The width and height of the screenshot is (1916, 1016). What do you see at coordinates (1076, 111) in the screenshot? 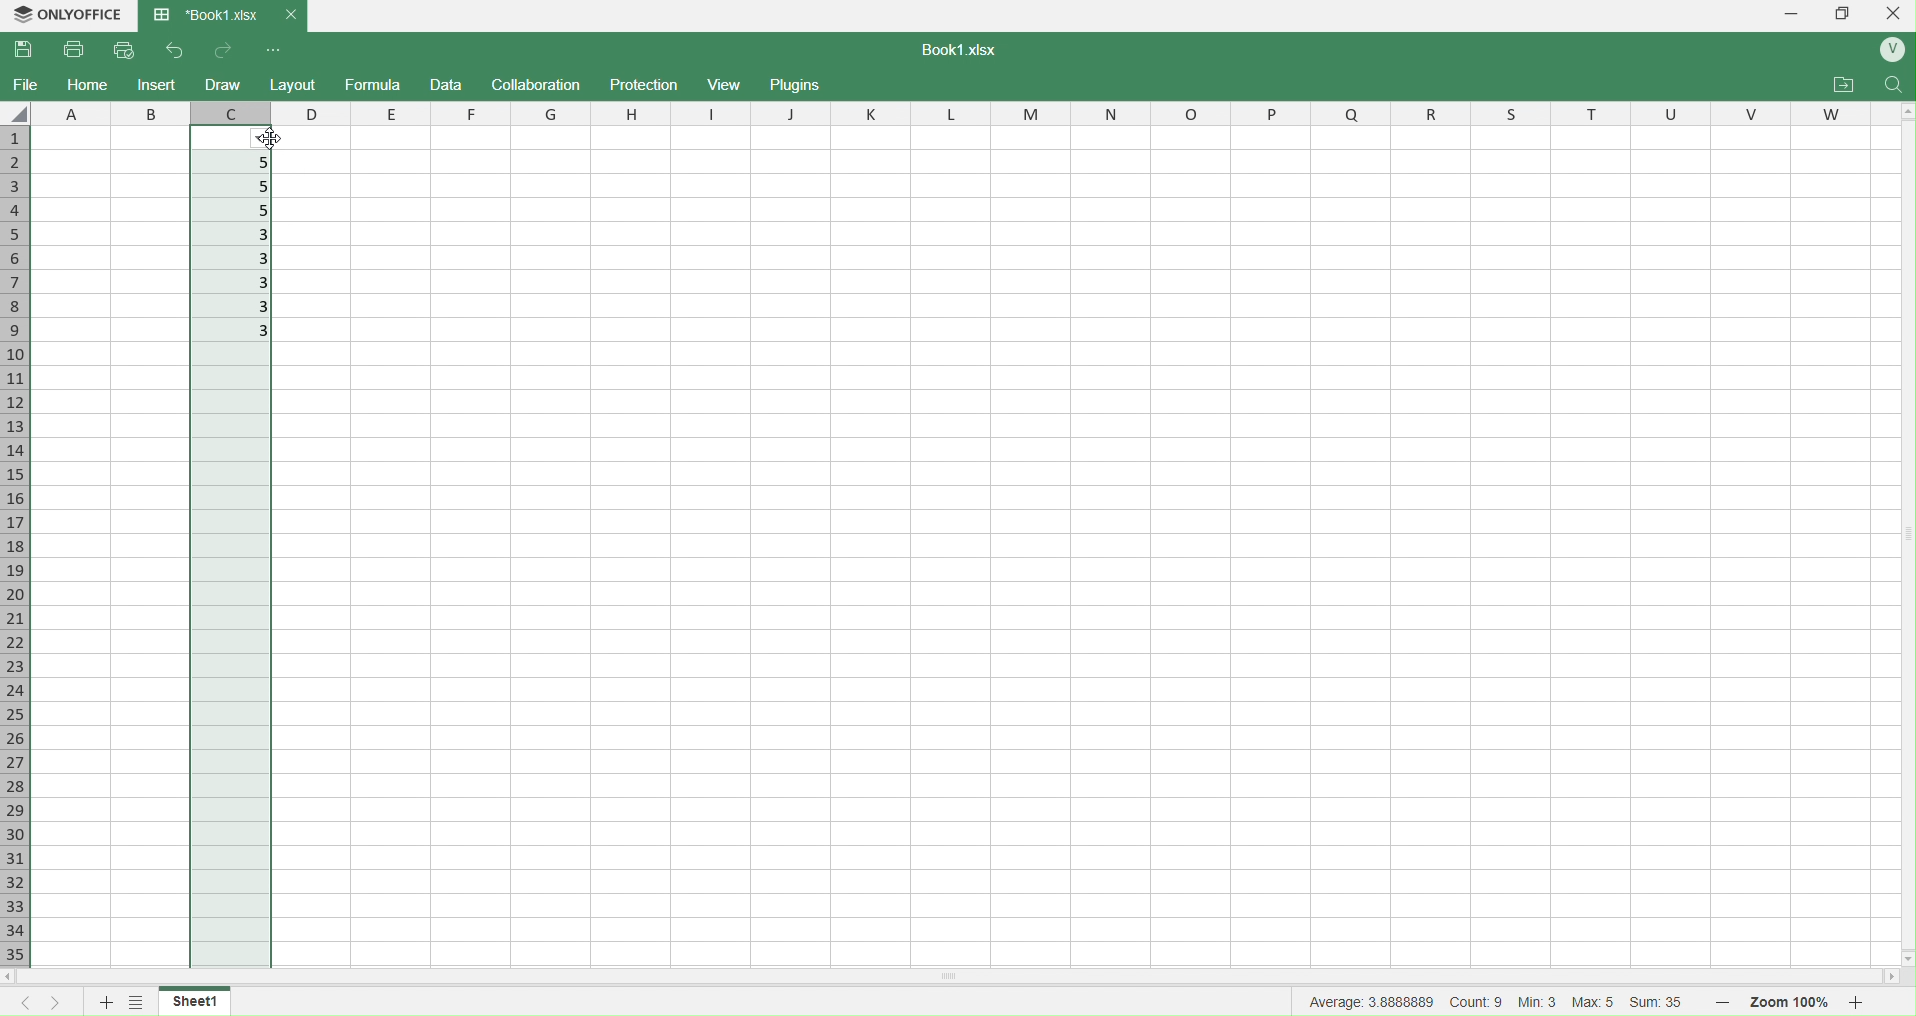
I see `columns` at bounding box center [1076, 111].